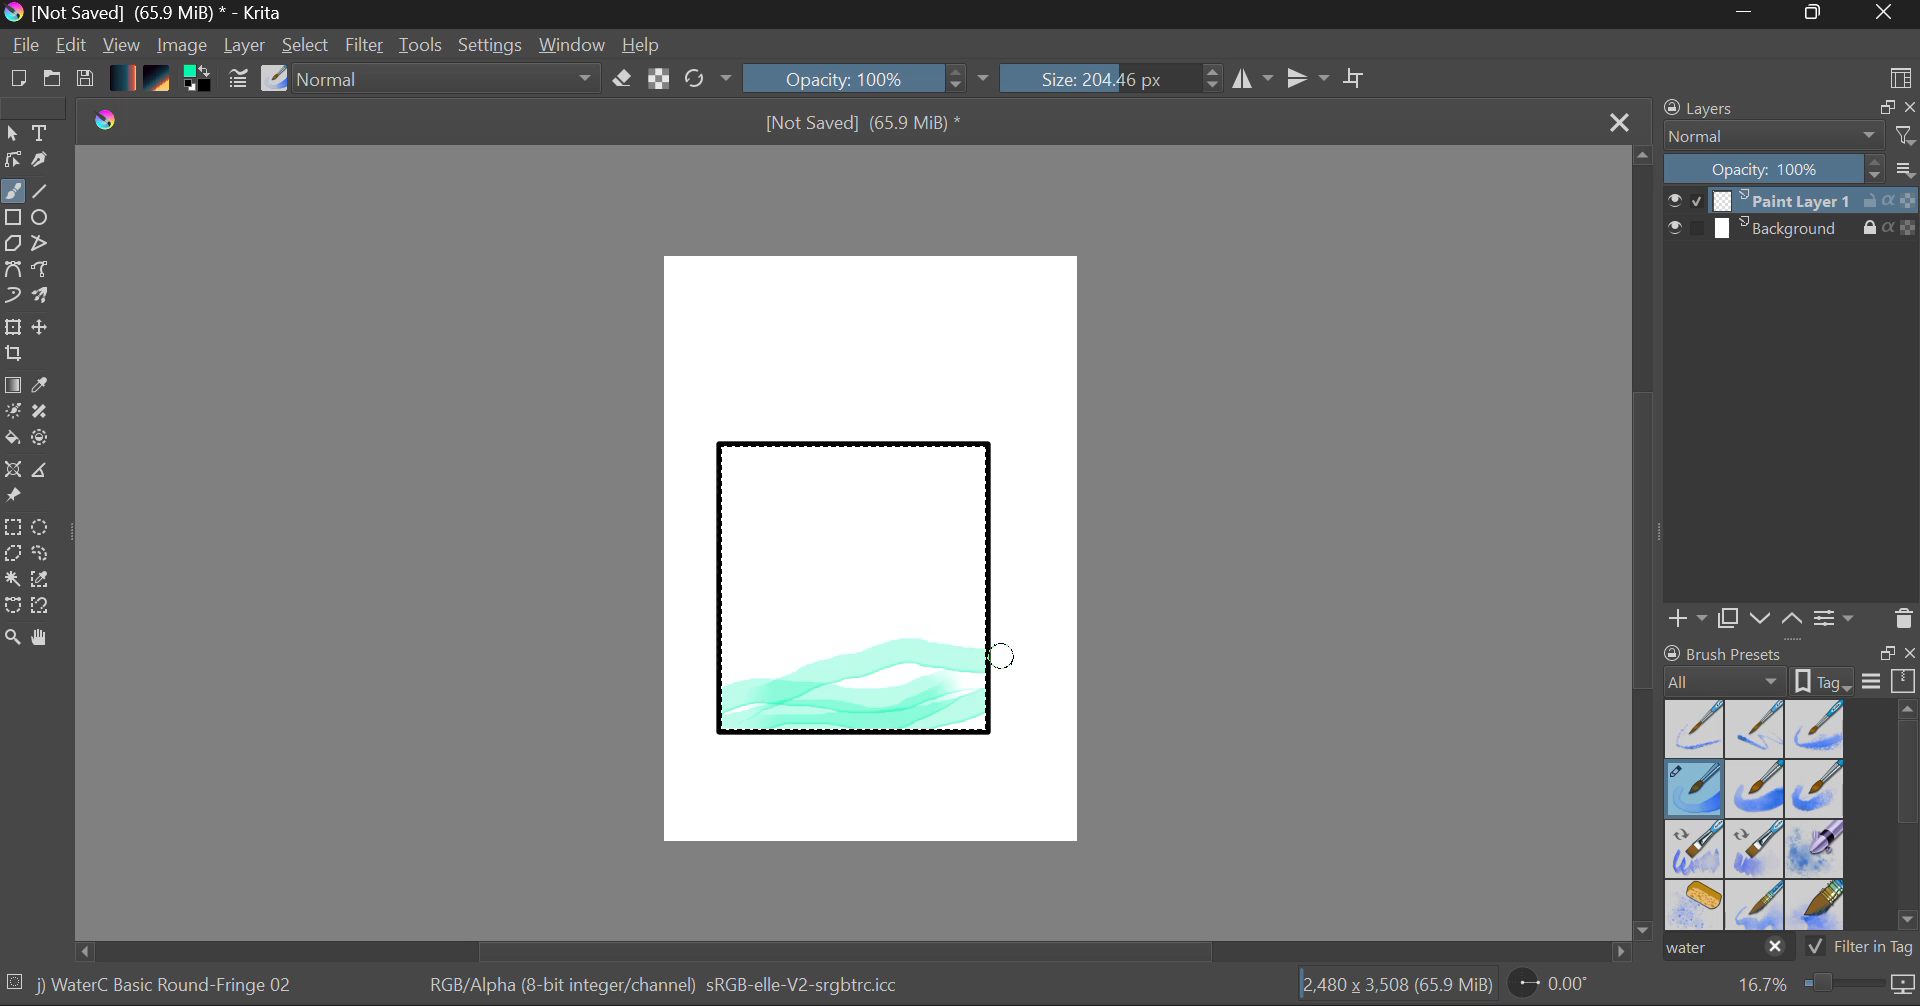 This screenshot has width=1920, height=1006. Describe the element at coordinates (1396, 988) in the screenshot. I see `Document Dimensions` at that location.